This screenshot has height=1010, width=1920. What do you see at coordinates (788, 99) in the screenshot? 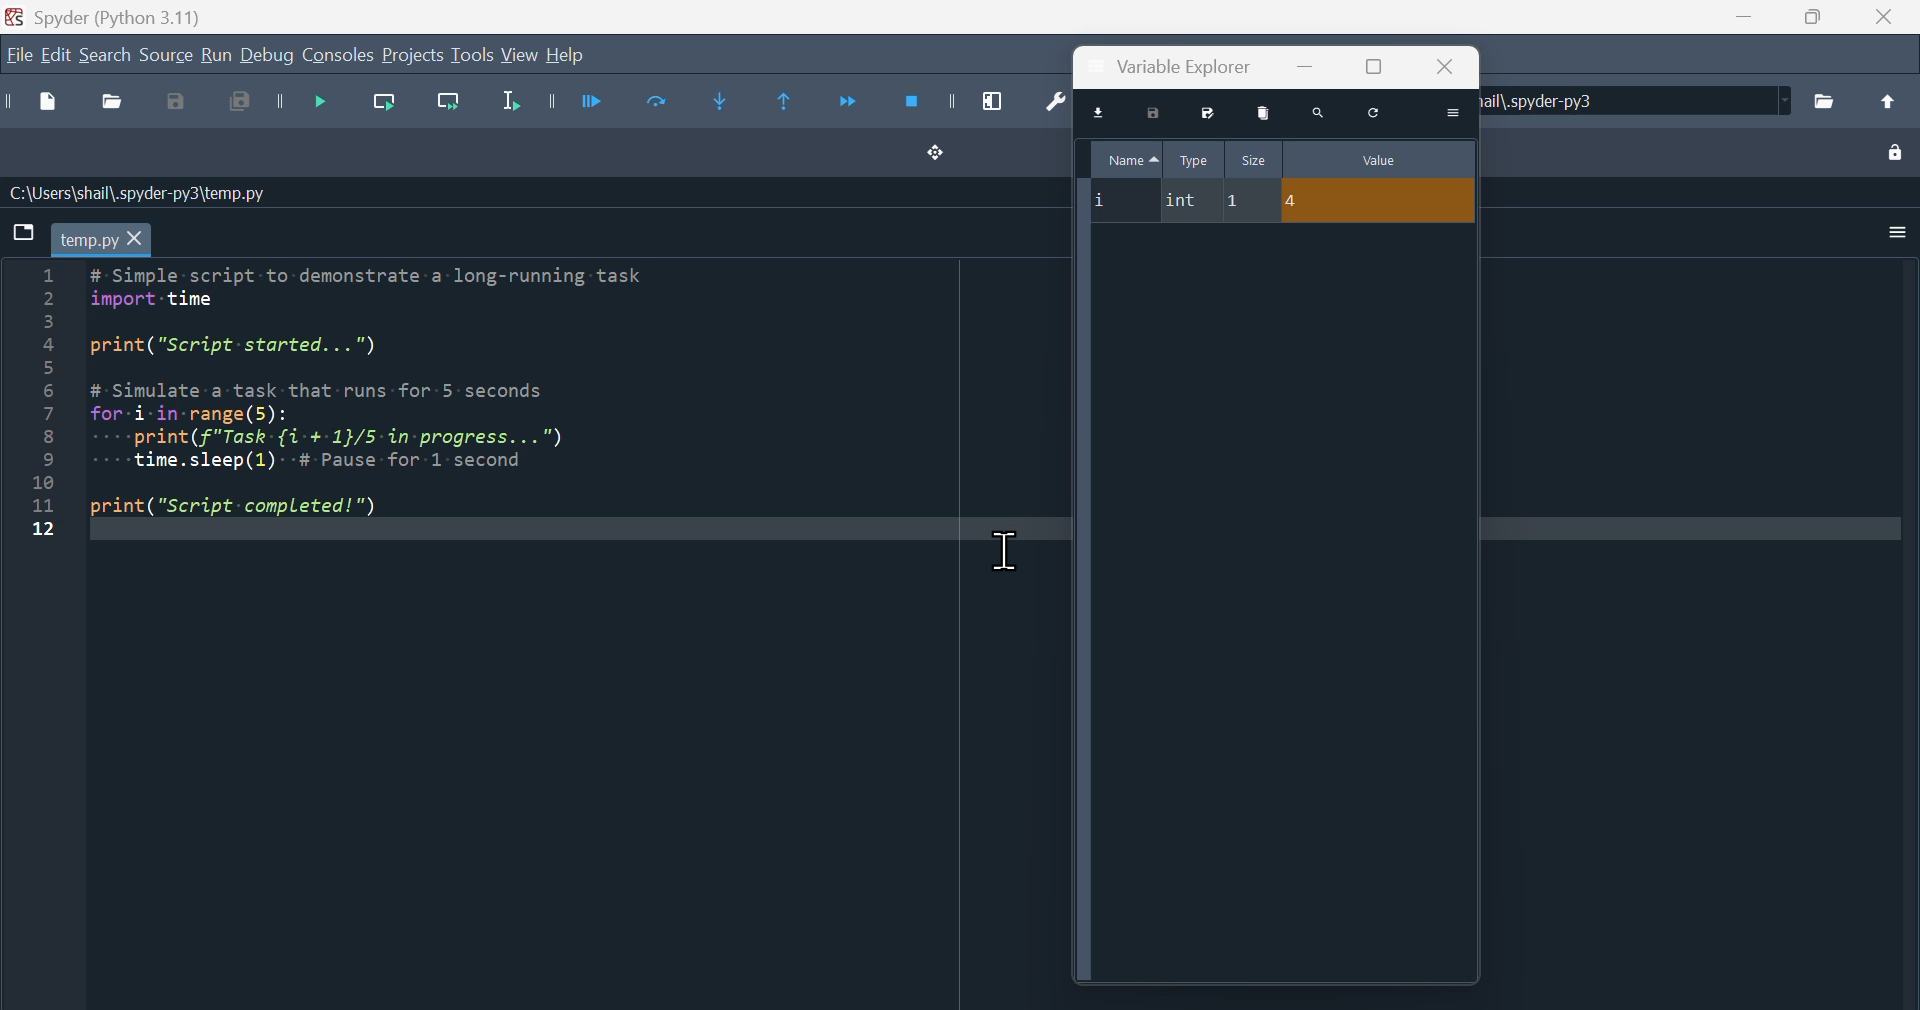
I see `Execute until same function returns` at bounding box center [788, 99].